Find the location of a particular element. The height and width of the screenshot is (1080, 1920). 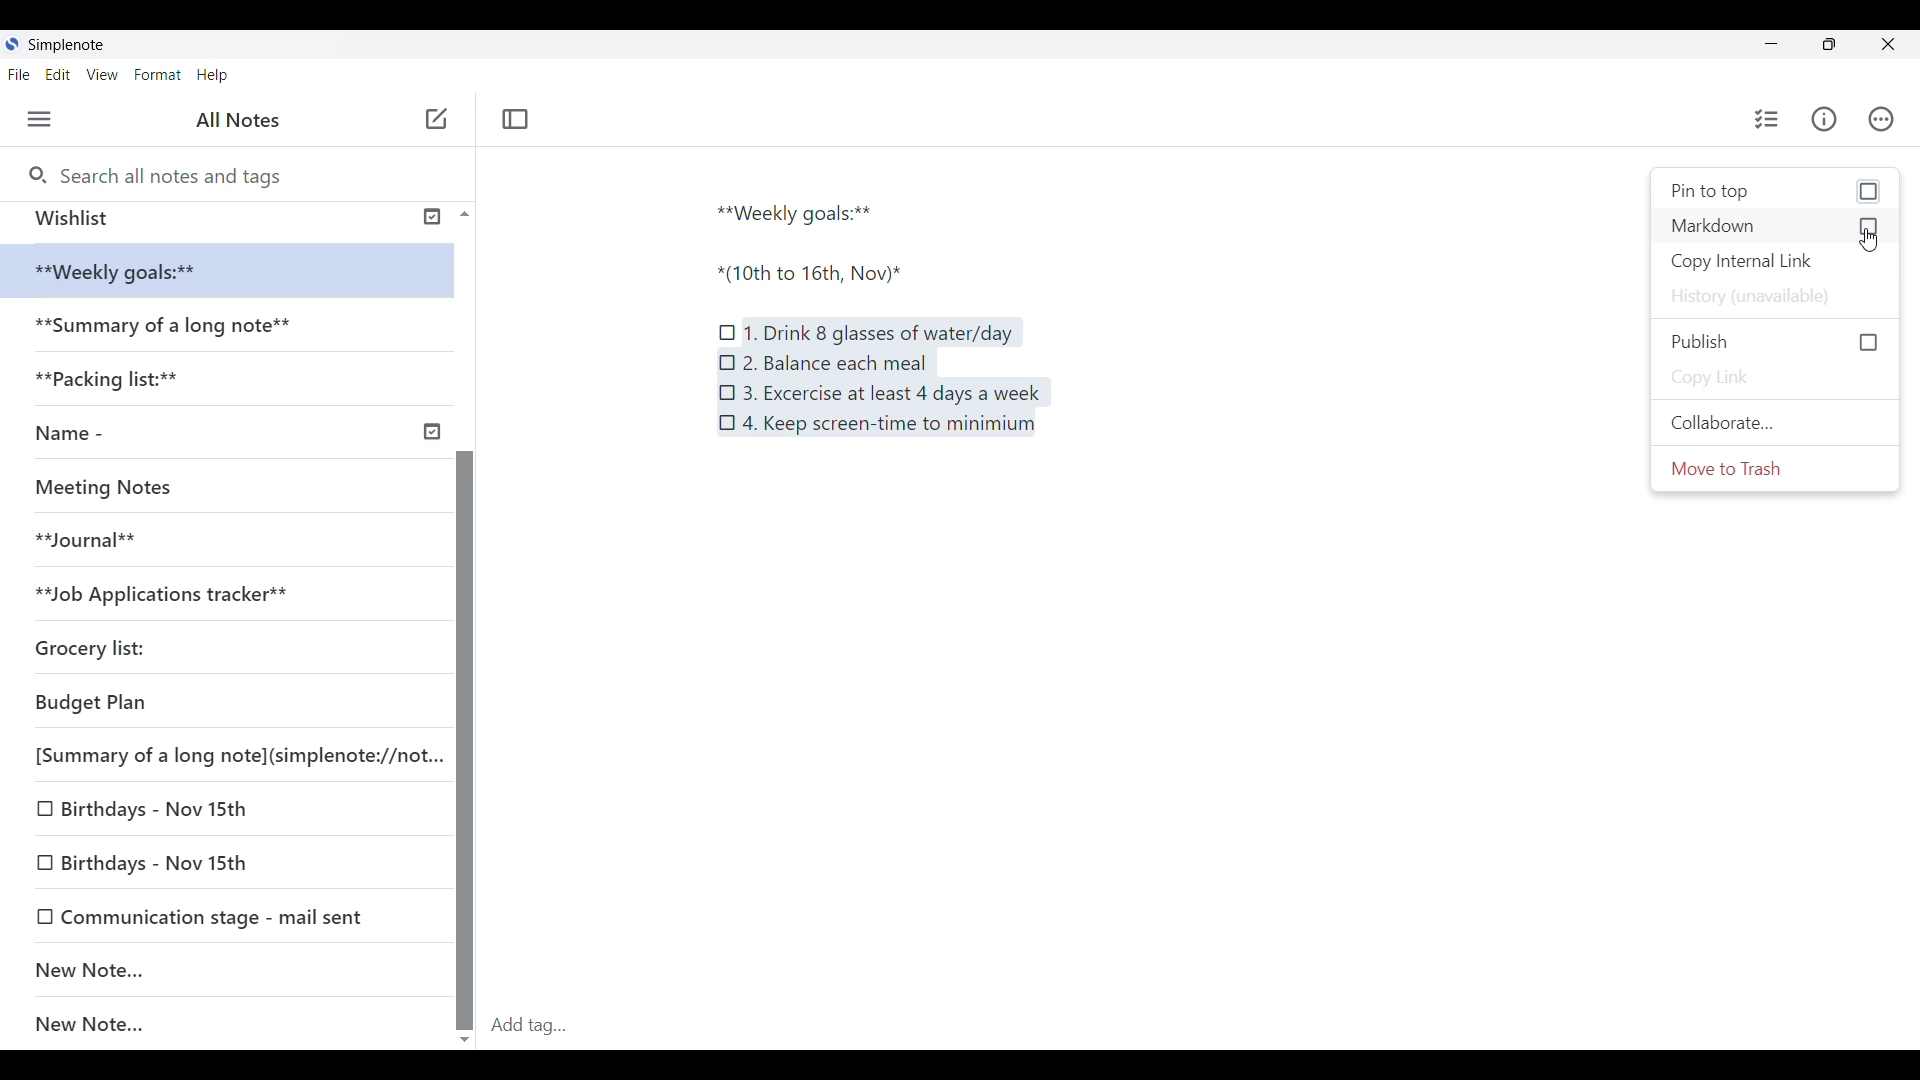

Checklist icon is located at coordinates (728, 423).